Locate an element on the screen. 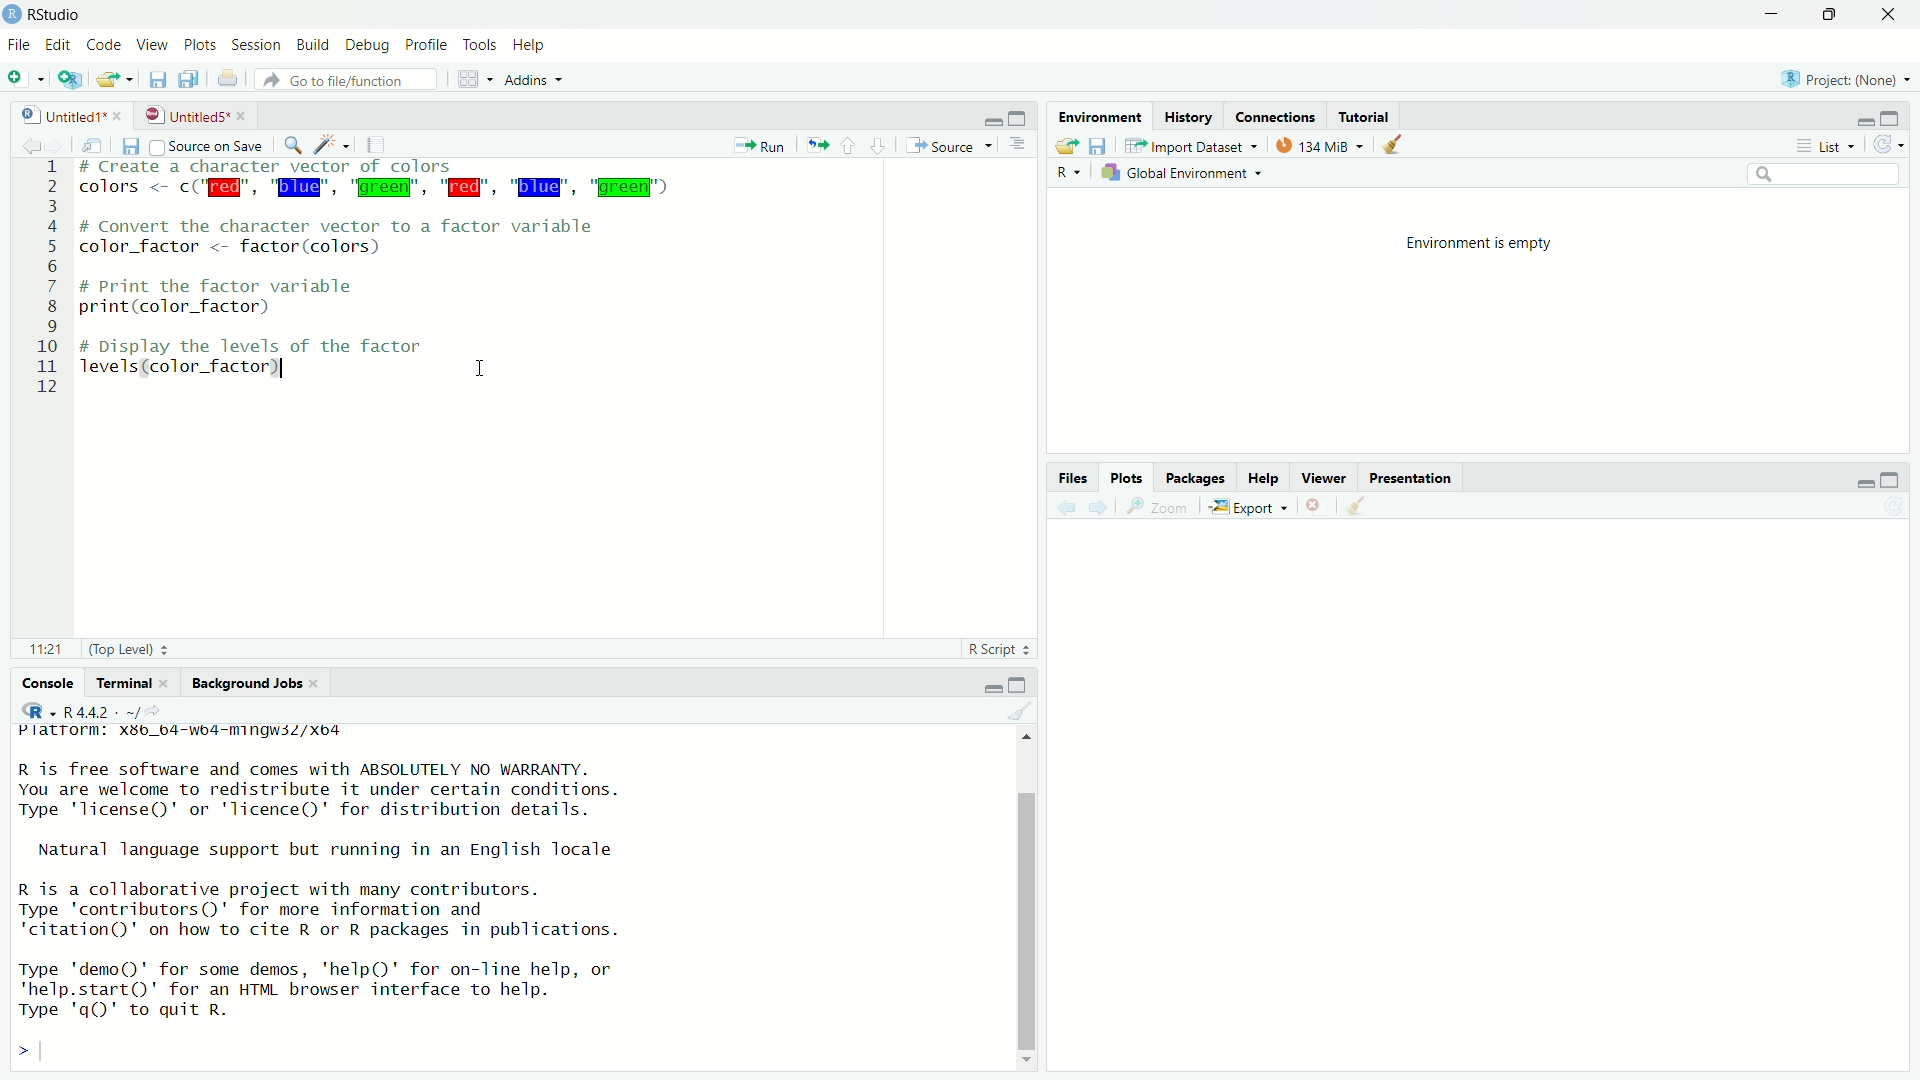 The image size is (1920, 1080). save current document is located at coordinates (130, 146).